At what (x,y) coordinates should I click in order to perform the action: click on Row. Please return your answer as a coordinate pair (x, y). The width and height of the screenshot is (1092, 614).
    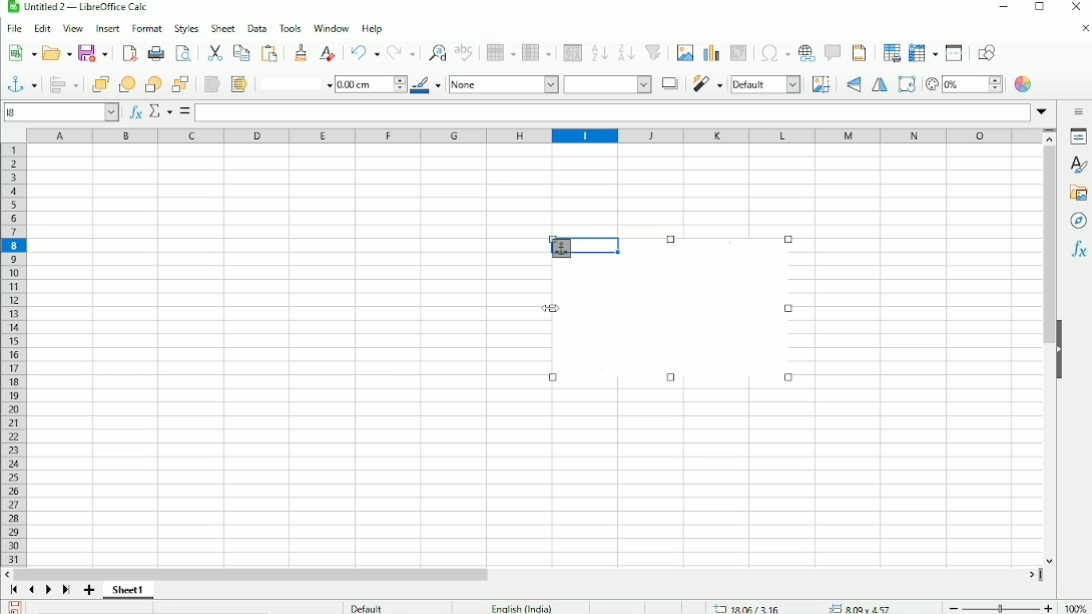
    Looking at the image, I should click on (499, 52).